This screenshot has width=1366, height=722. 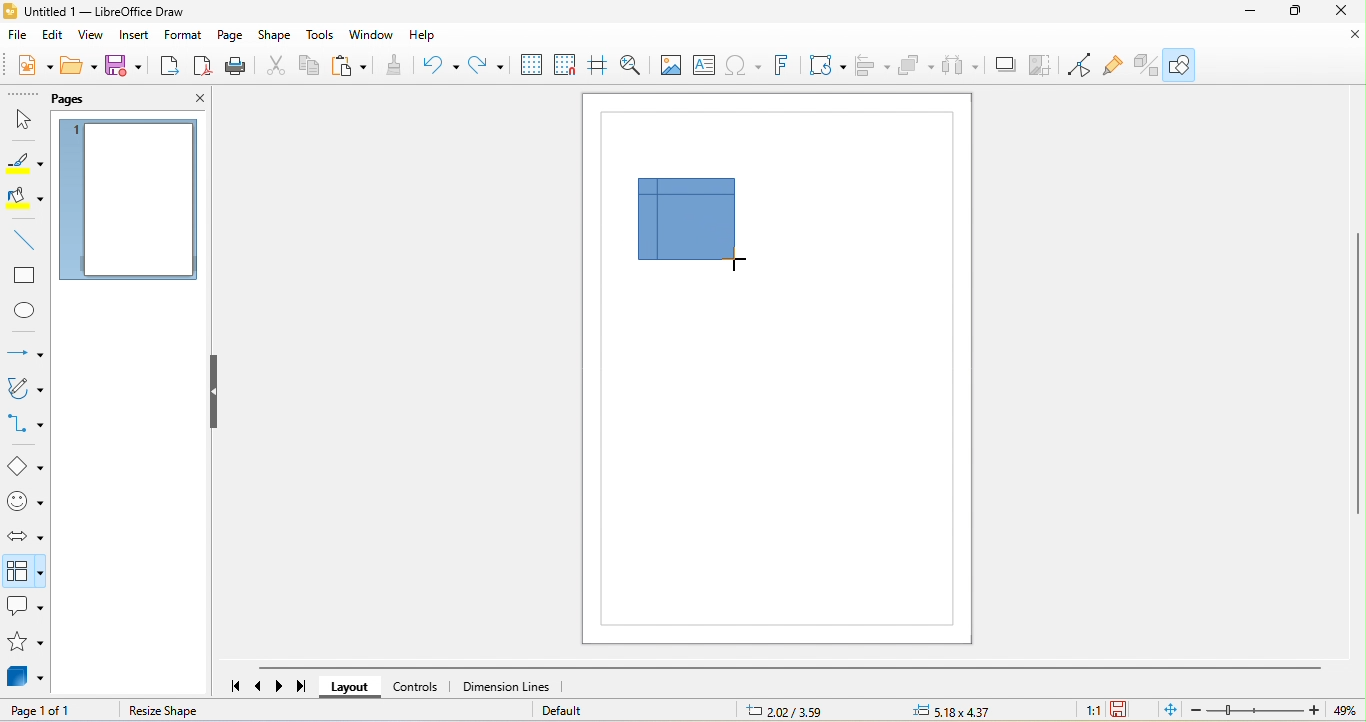 What do you see at coordinates (789, 667) in the screenshot?
I see `horizontal scroll bar` at bounding box center [789, 667].